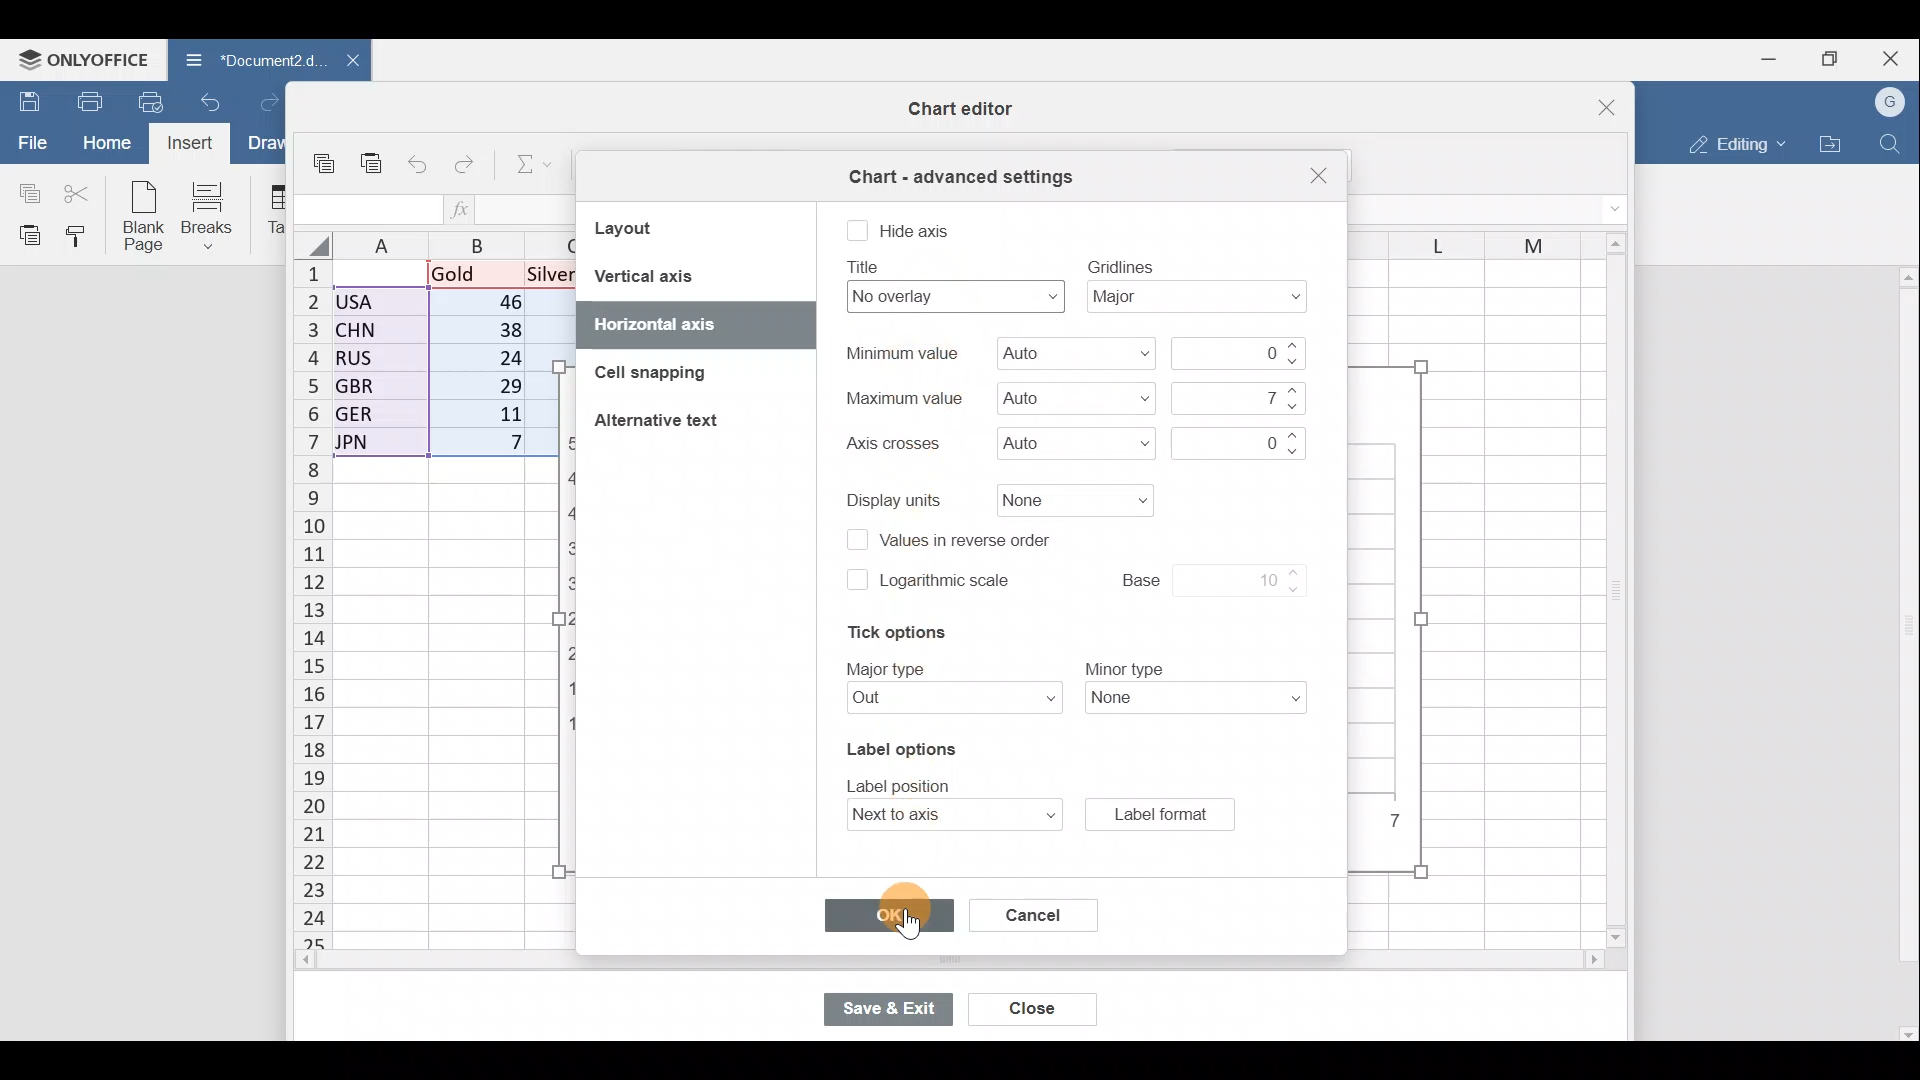 The height and width of the screenshot is (1080, 1920). Describe the element at coordinates (30, 143) in the screenshot. I see `File` at that location.